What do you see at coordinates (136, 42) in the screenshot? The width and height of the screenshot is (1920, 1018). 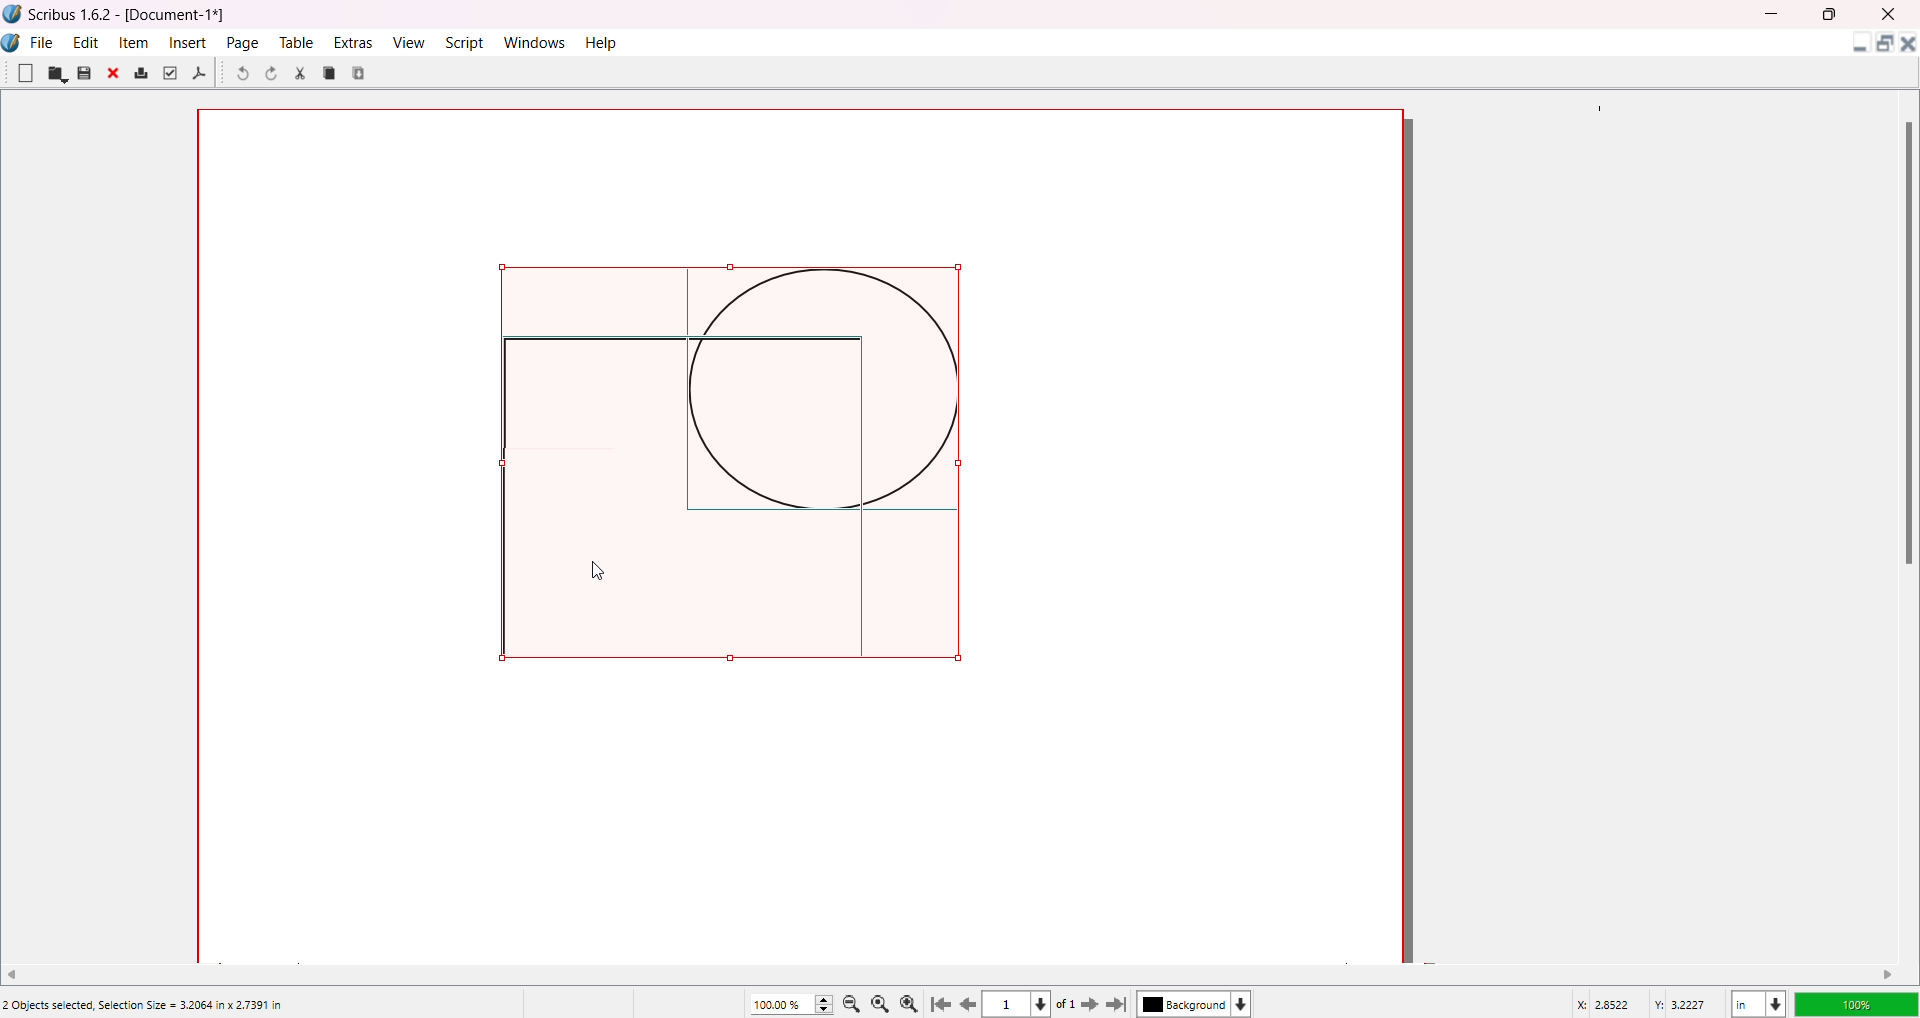 I see `Item` at bounding box center [136, 42].